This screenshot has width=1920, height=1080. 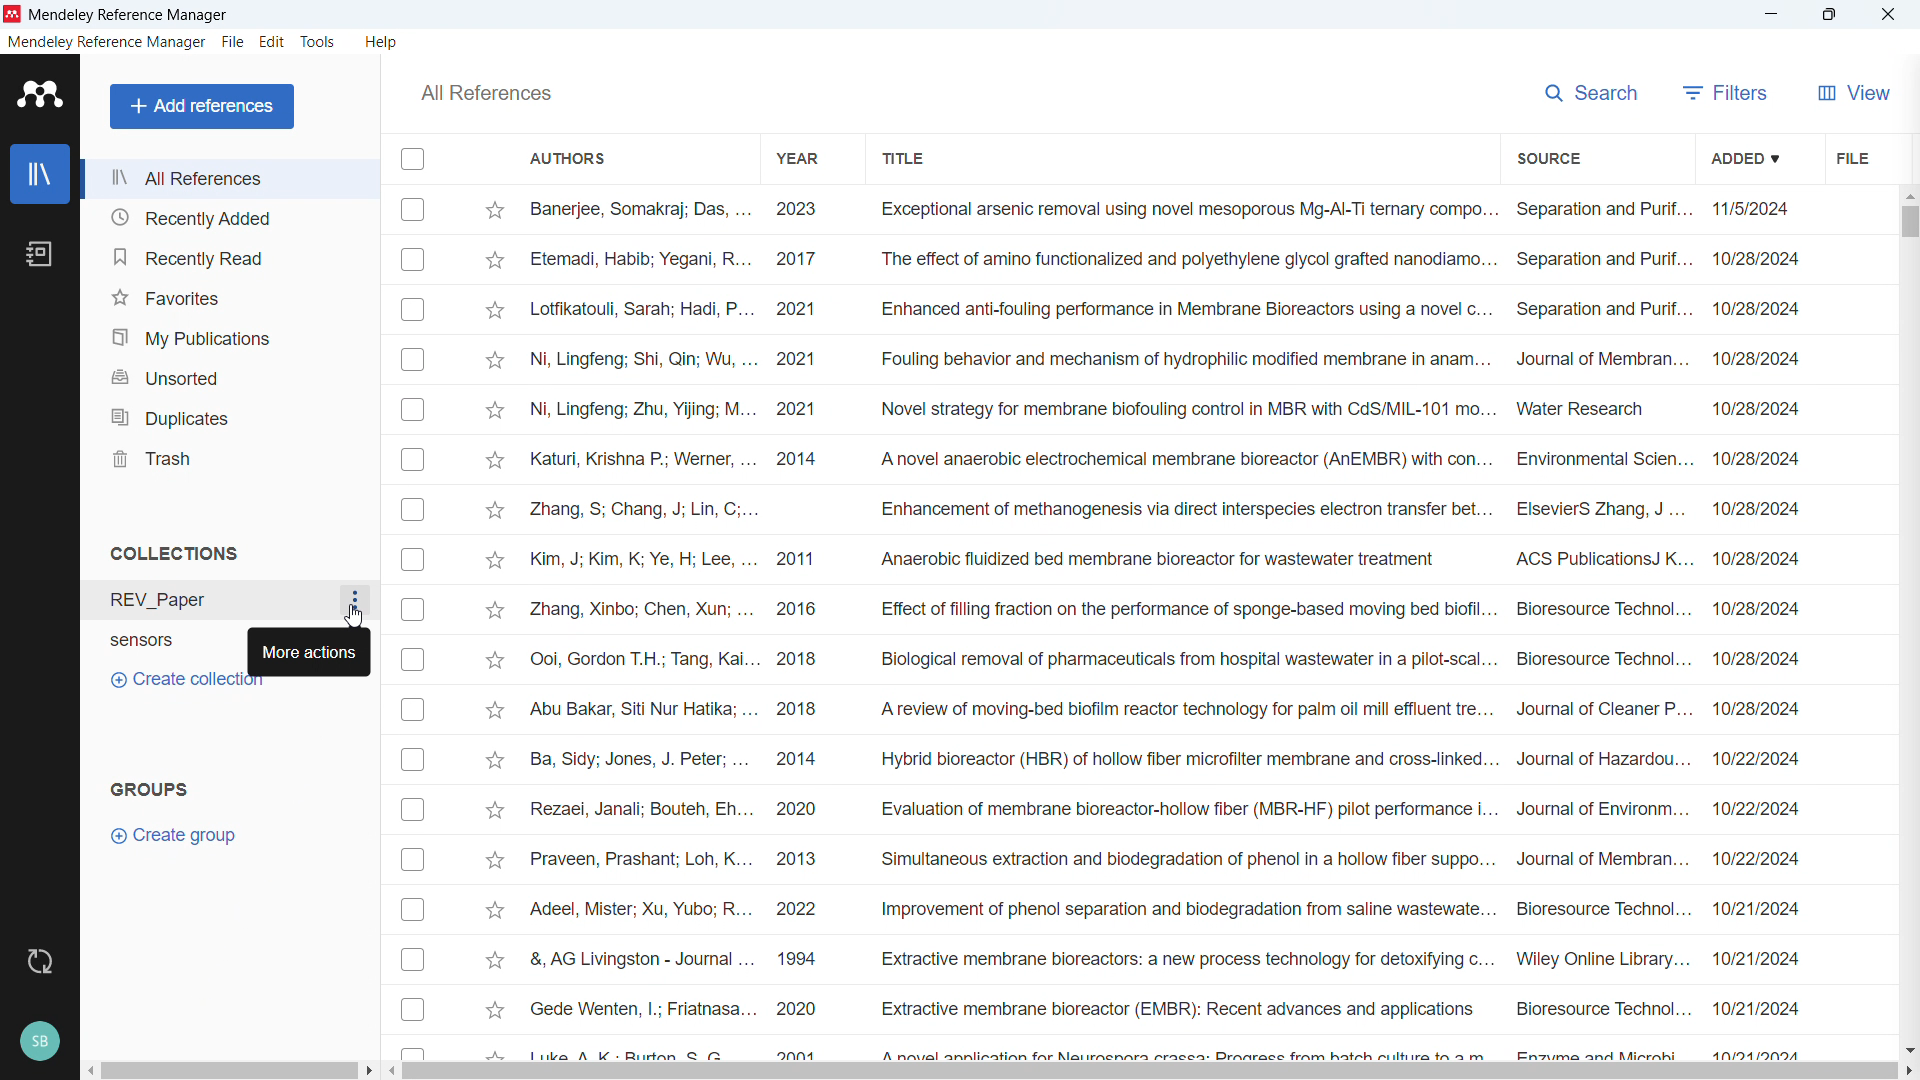 I want to click on Zhang, Xinbo; Chen, Xun; ... 2016 Effect of filling fraction on the performance of sponge-based moving bed biofil... Bioresource Technol... 10/28/2024, so click(x=1165, y=608).